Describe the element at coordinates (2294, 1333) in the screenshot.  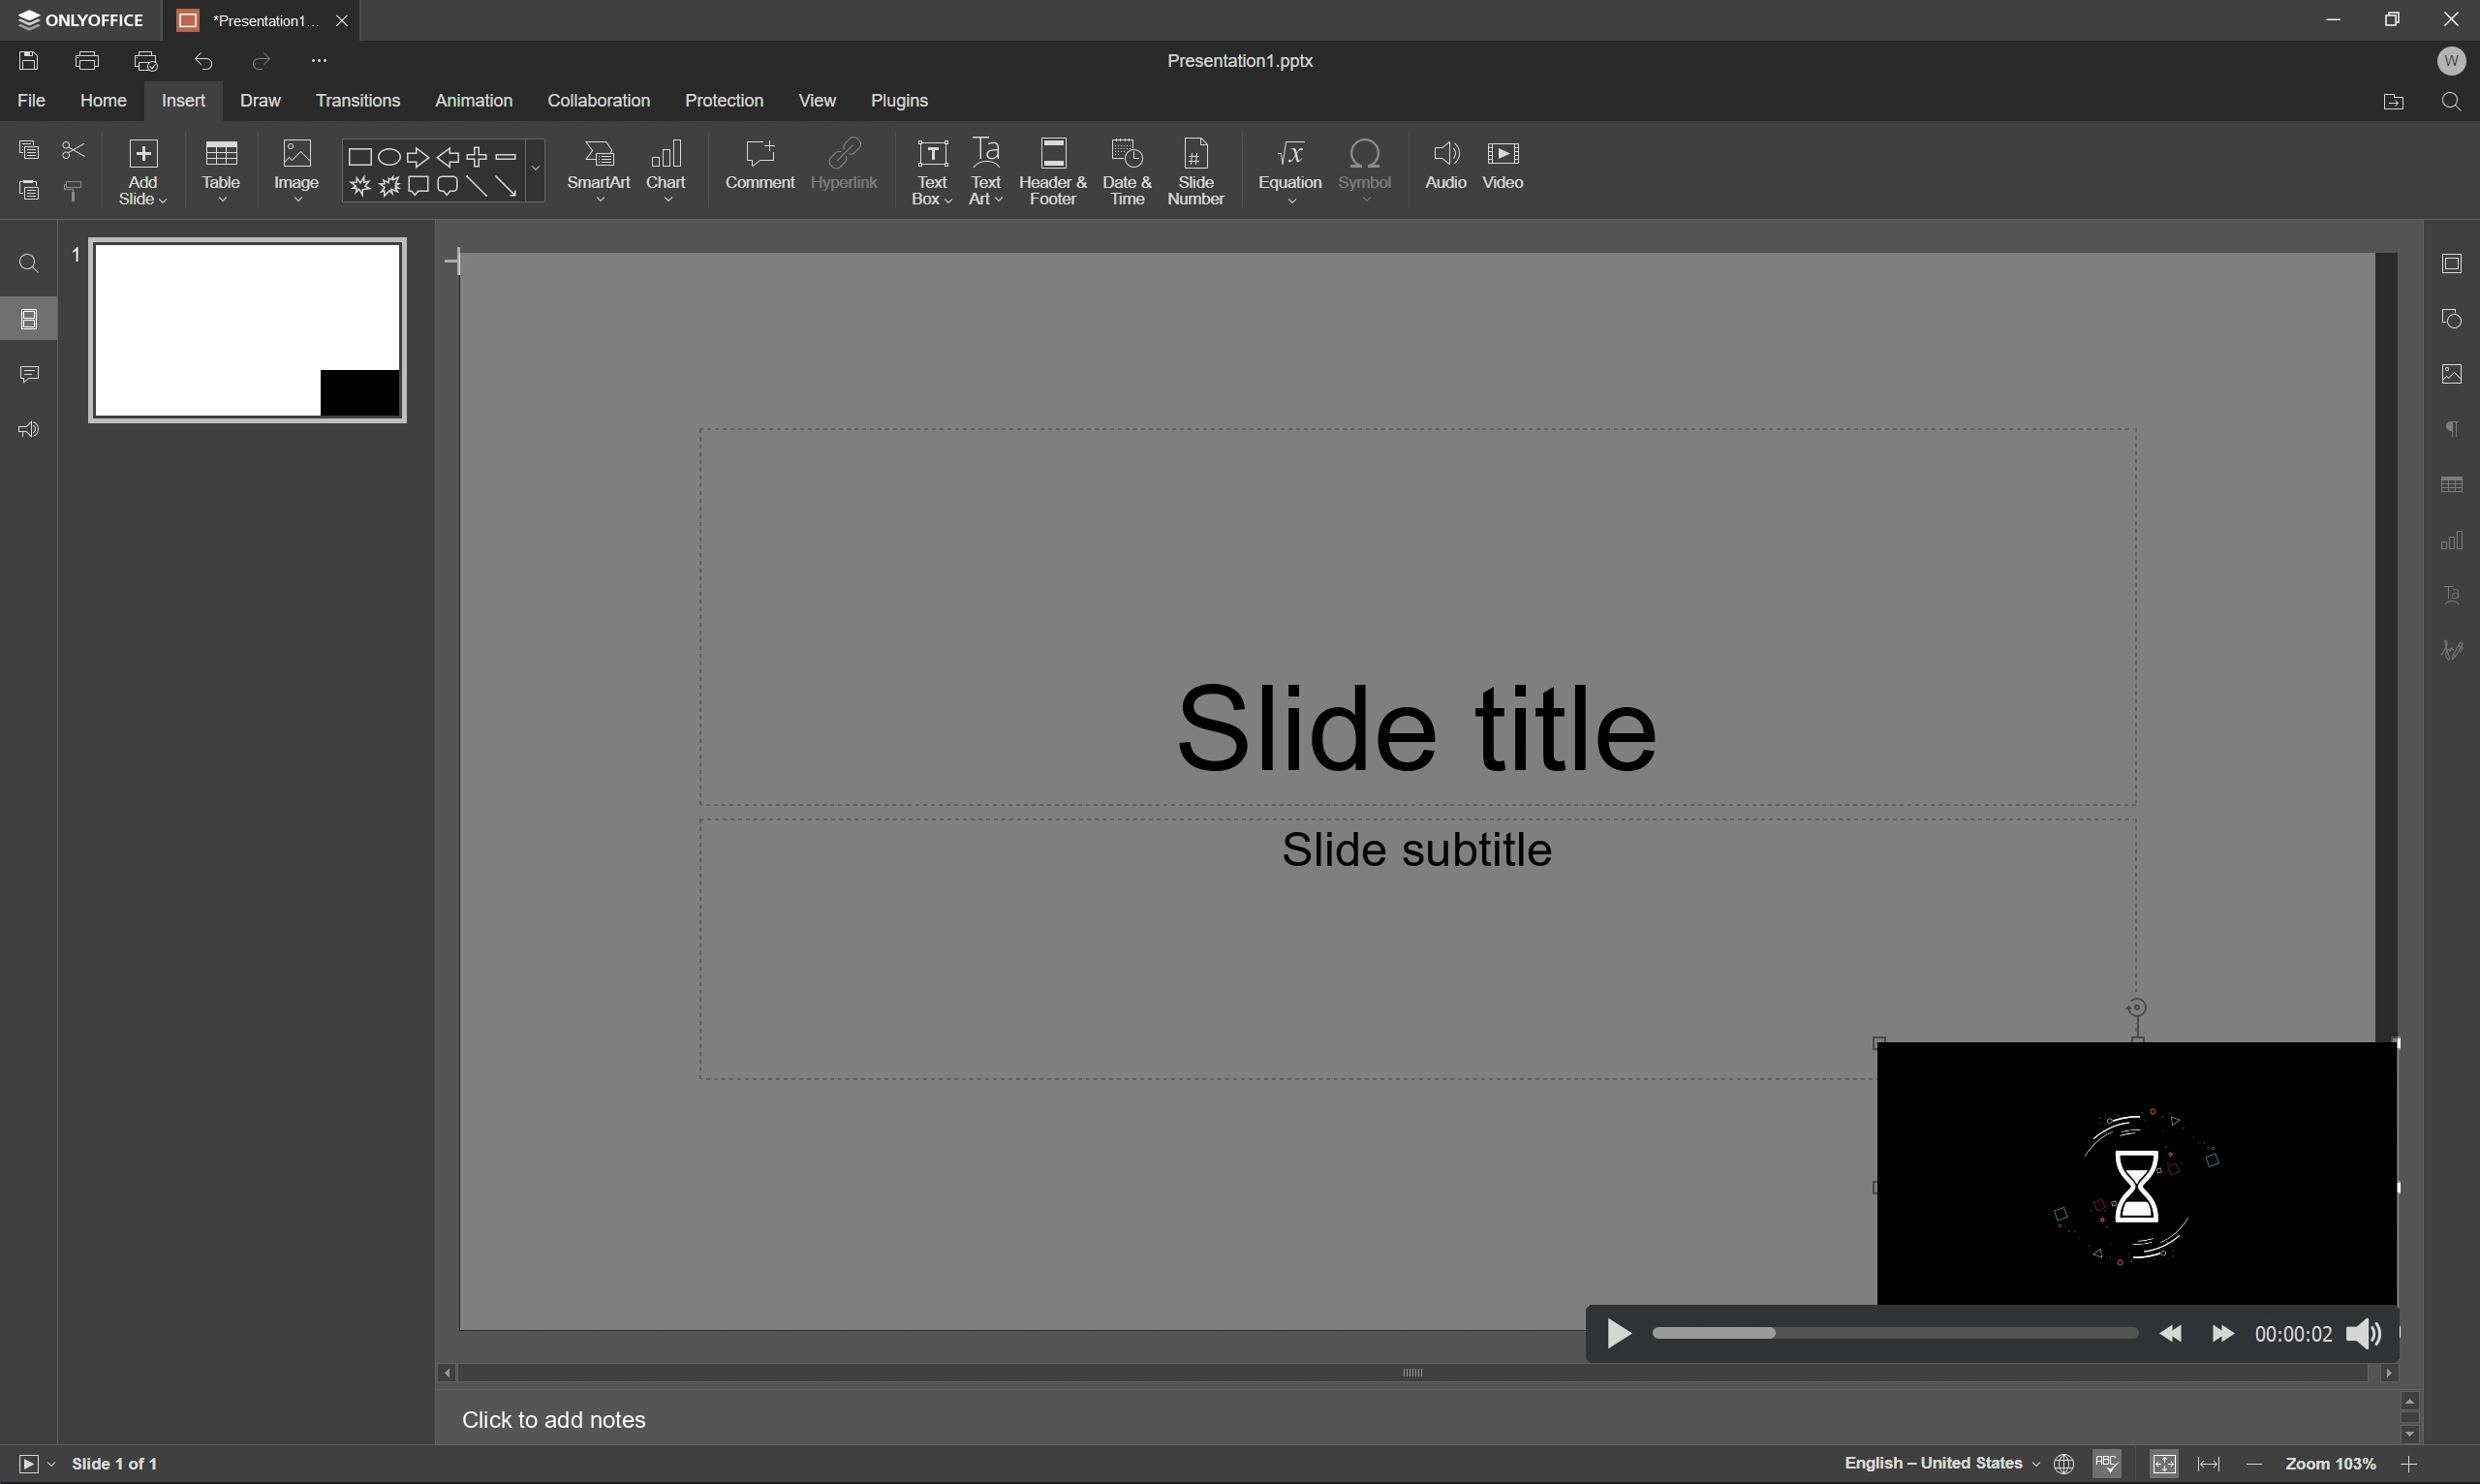
I see `time` at that location.